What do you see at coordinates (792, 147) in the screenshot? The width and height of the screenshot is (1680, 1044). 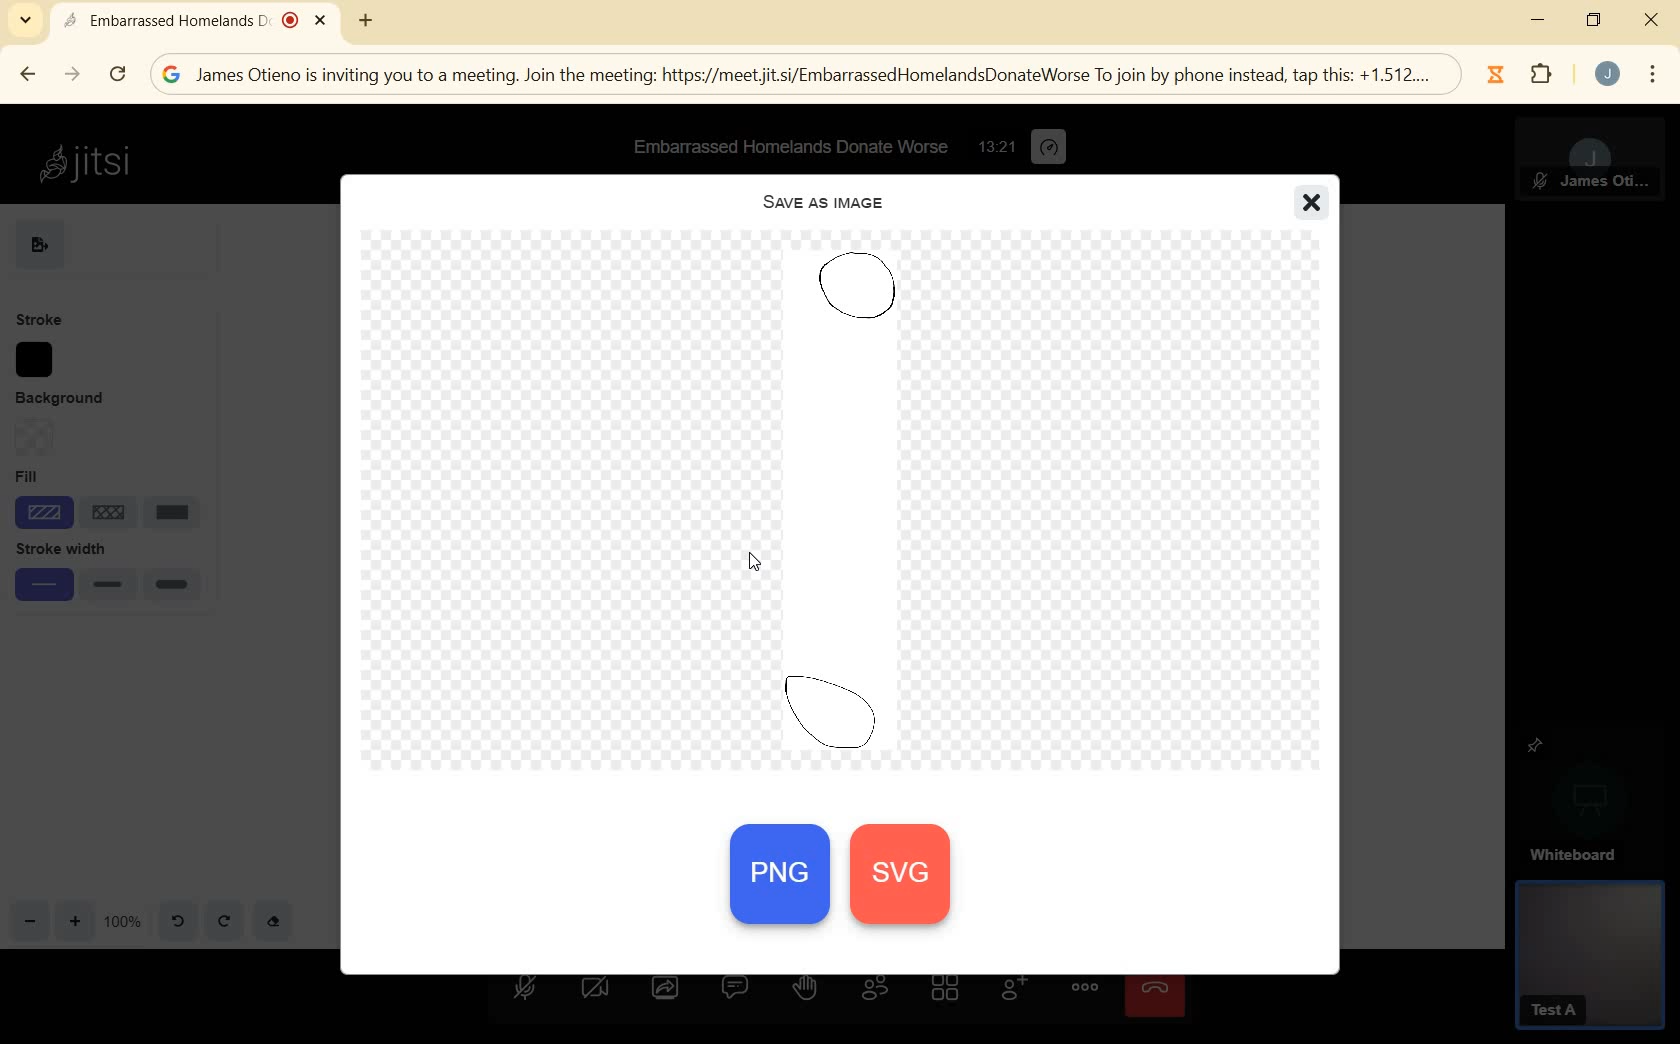 I see `Embarrassed Homelands Donate Worse` at bounding box center [792, 147].